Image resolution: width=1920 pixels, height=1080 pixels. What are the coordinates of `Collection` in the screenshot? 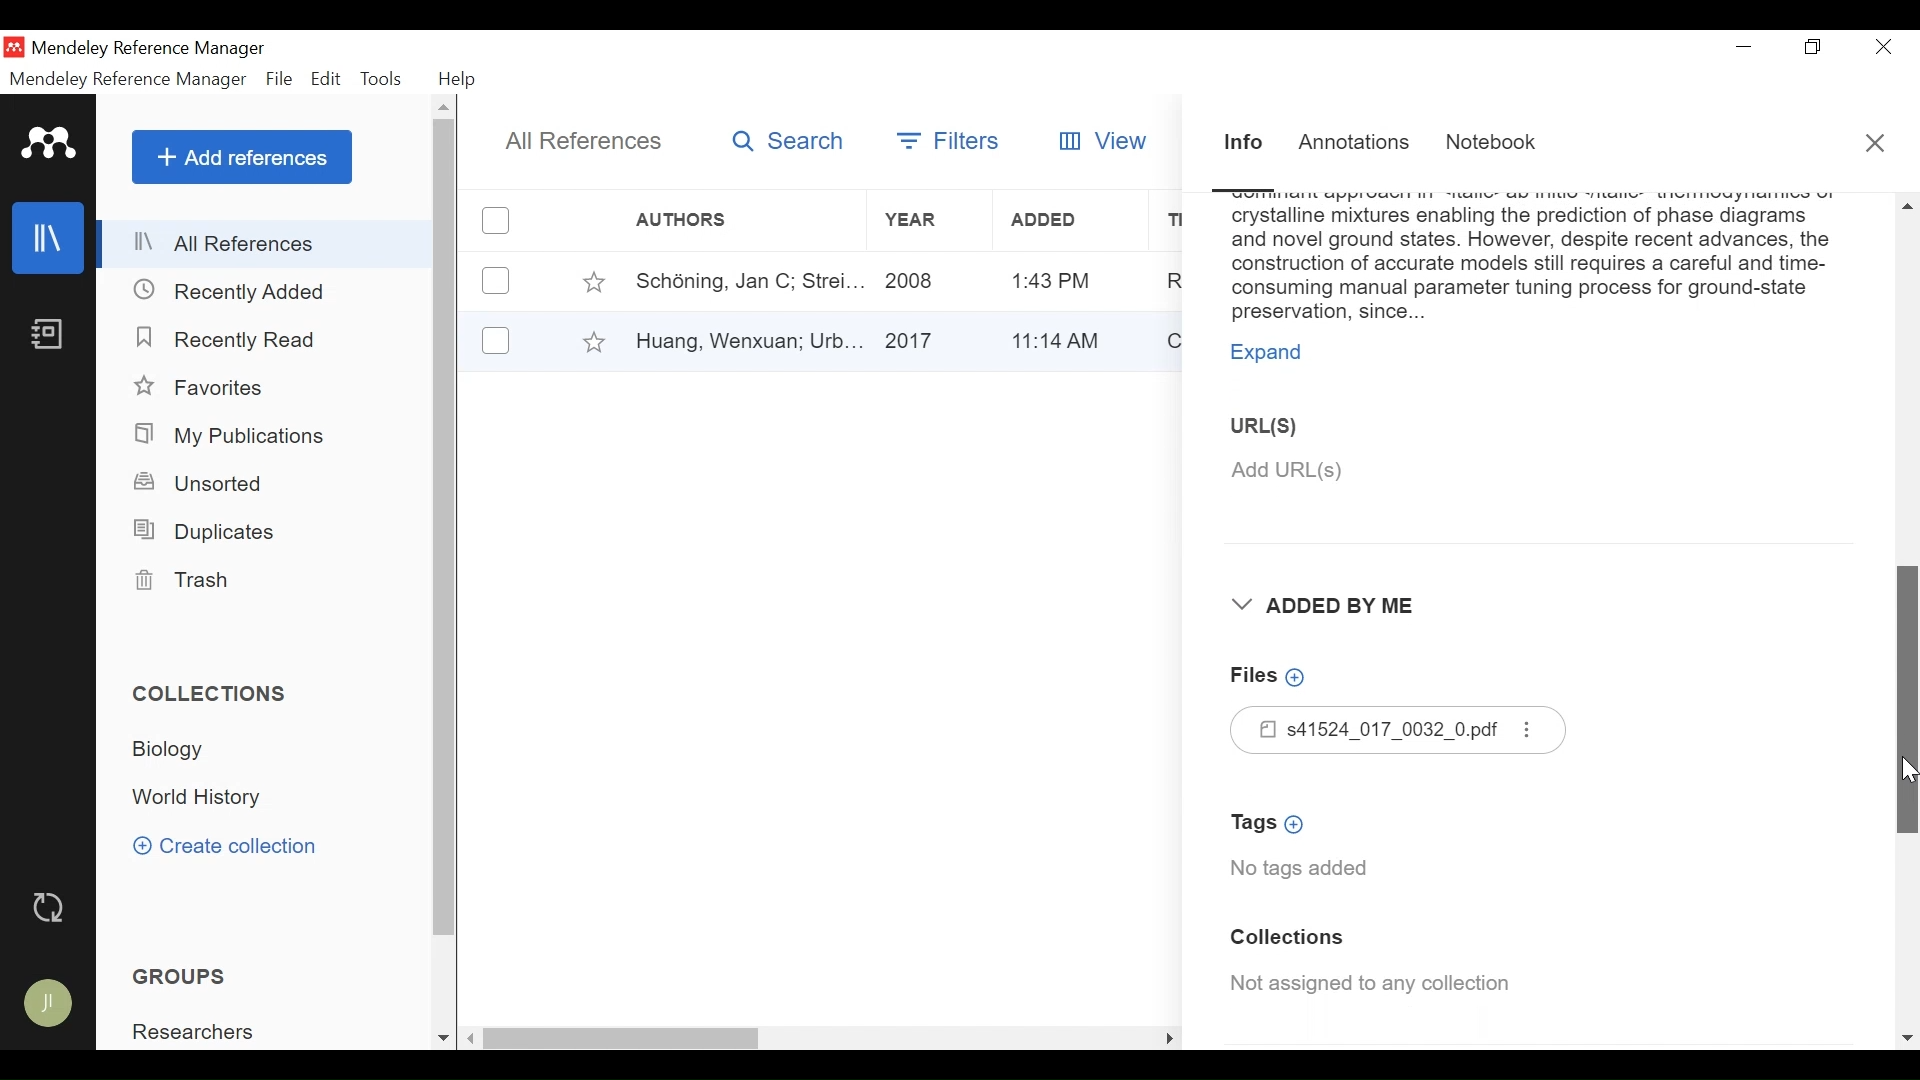 It's located at (1291, 938).